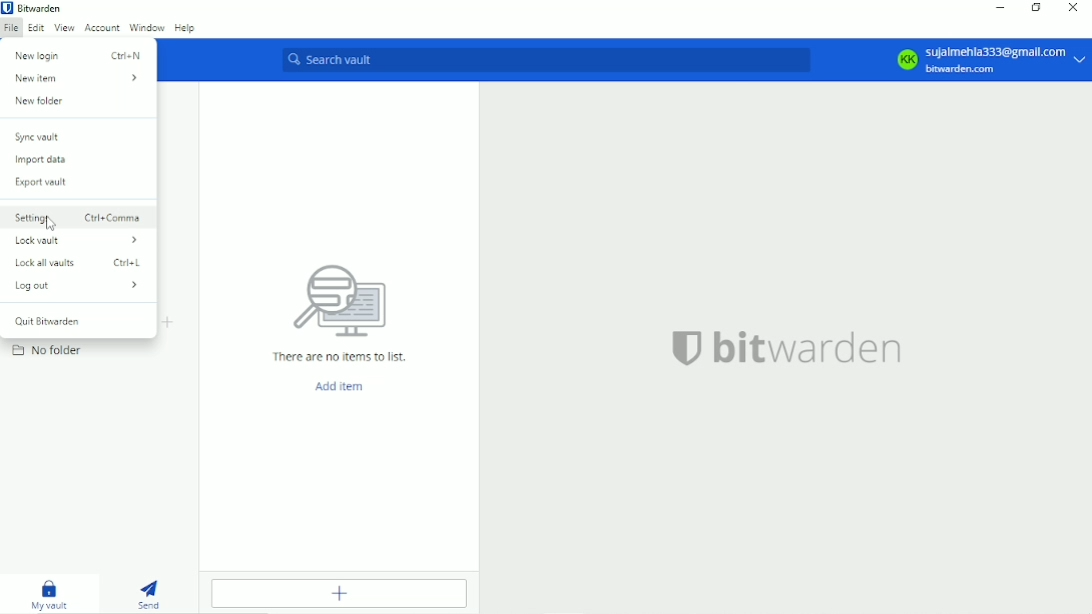 The image size is (1092, 614). I want to click on File, so click(11, 28).